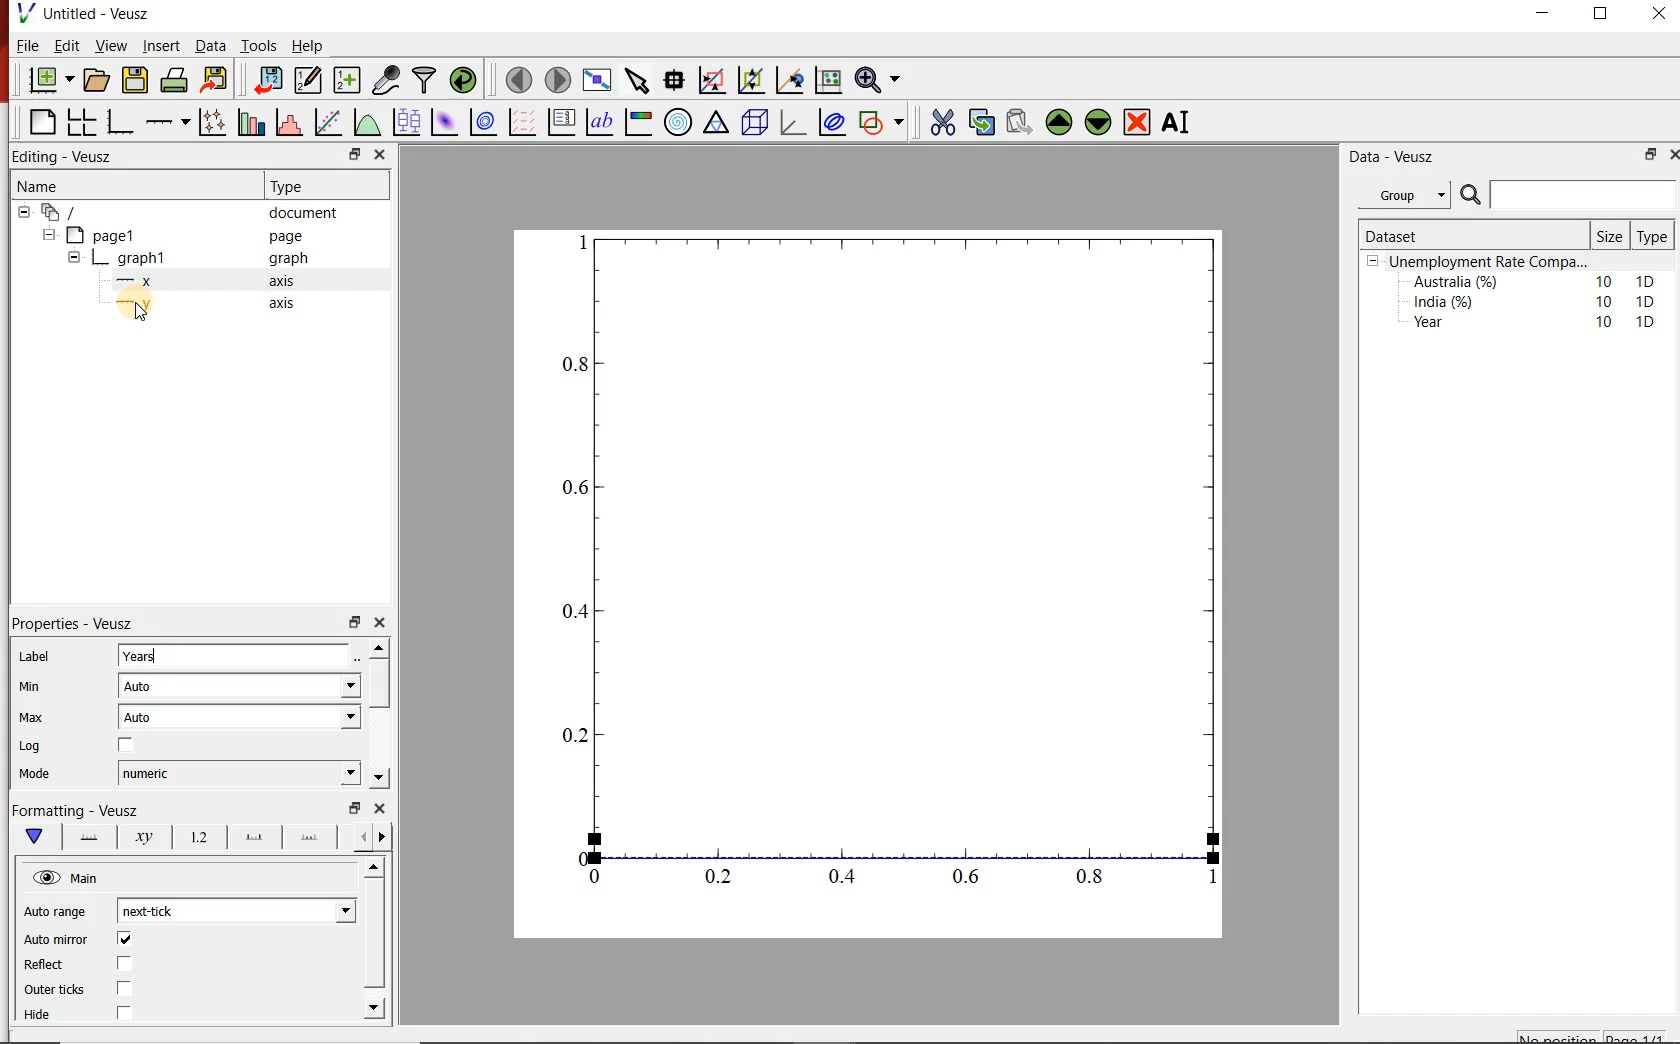 This screenshot has height=1044, width=1680. Describe the element at coordinates (55, 990) in the screenshot. I see `Outer ticks` at that location.